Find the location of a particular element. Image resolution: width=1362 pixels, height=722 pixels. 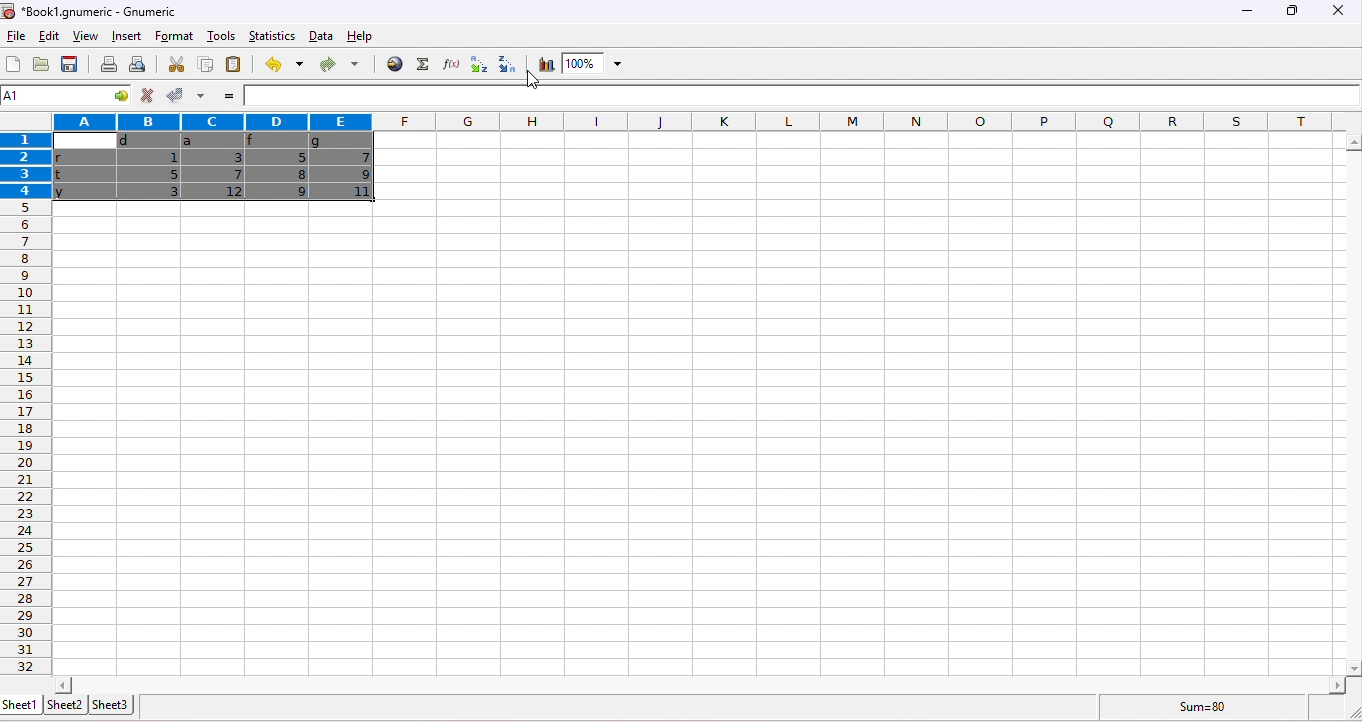

vertical slider is located at coordinates (1353, 403).